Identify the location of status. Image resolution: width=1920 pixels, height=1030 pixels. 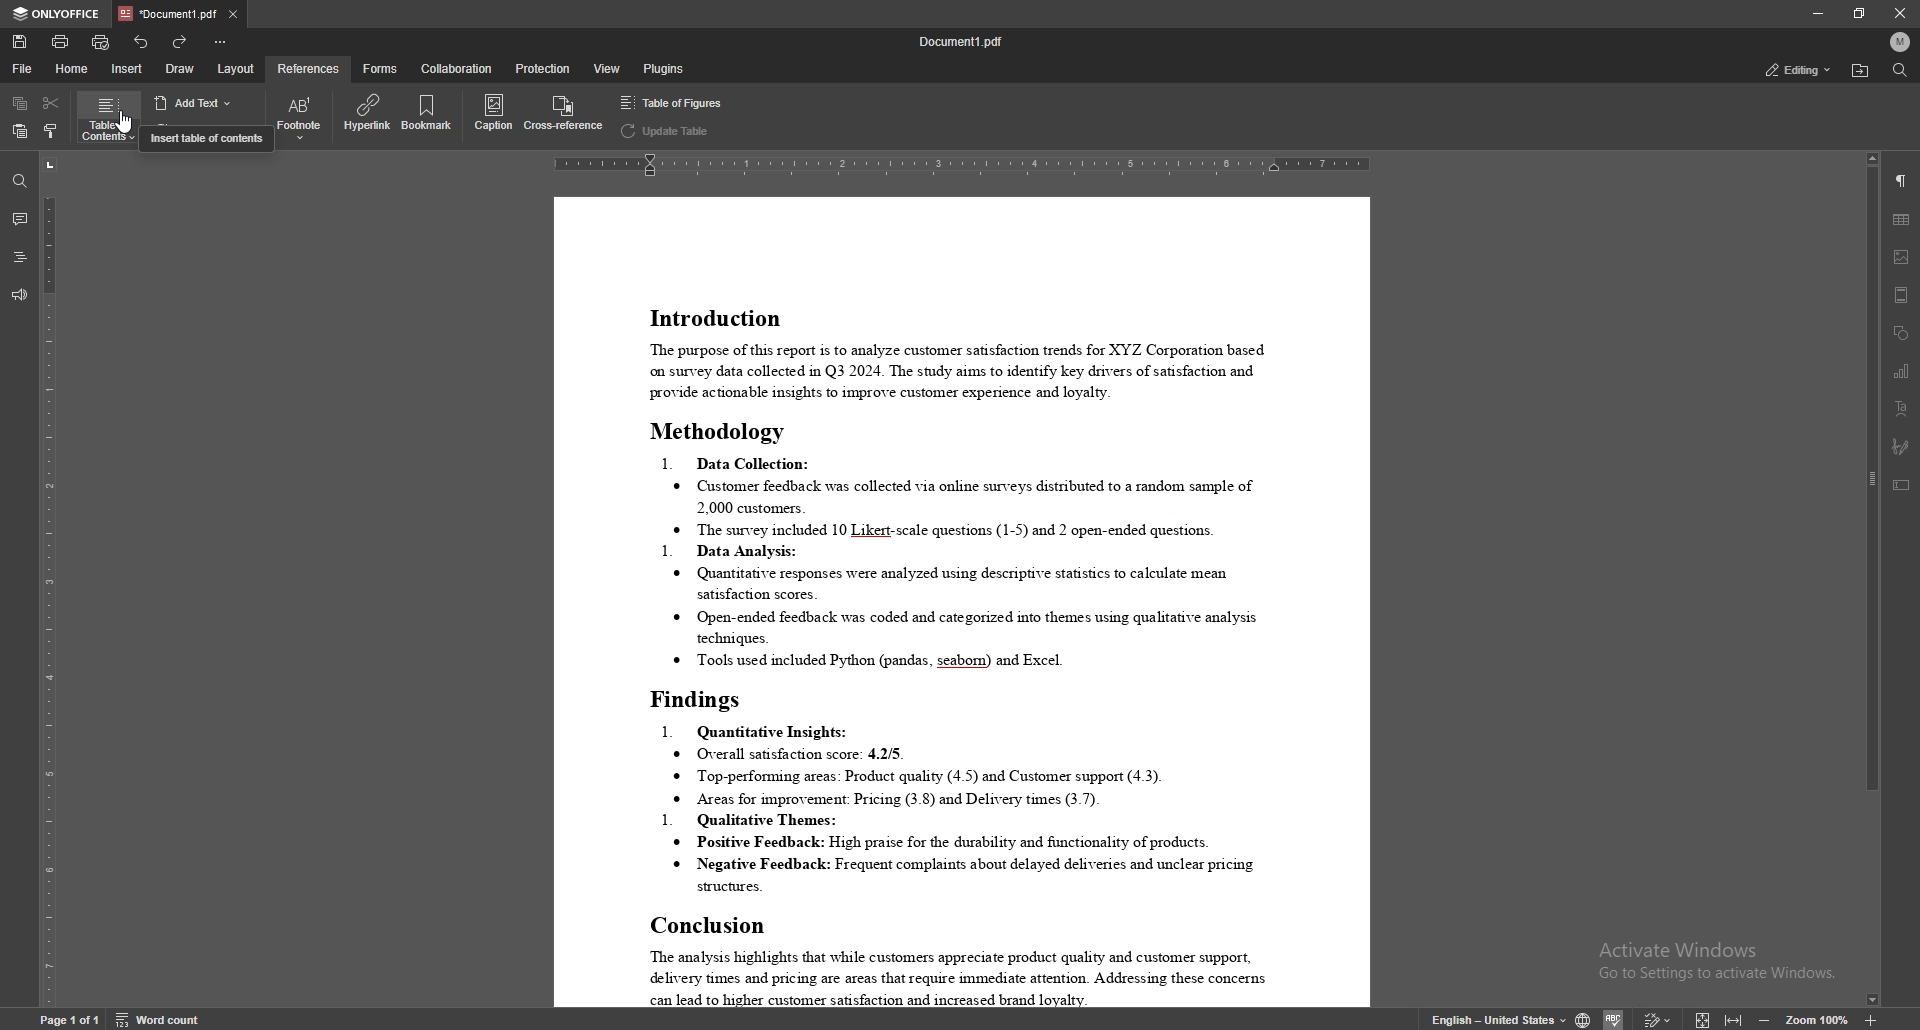
(1800, 70).